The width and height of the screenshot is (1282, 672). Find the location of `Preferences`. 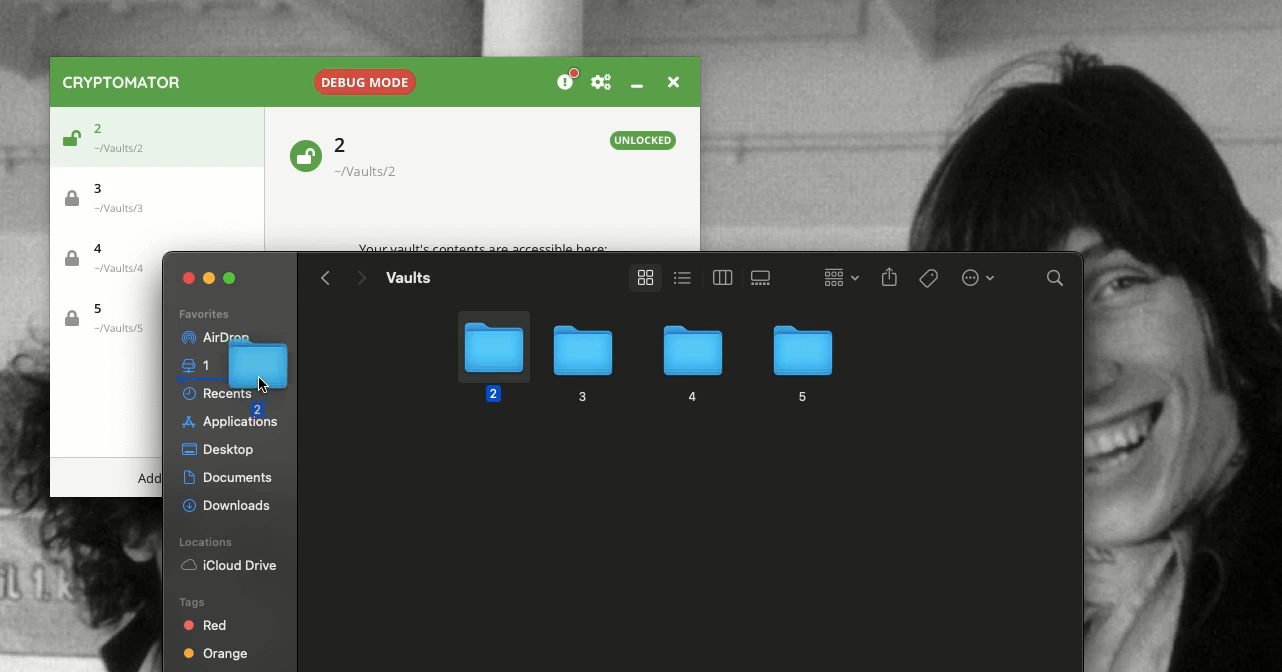

Preferences is located at coordinates (601, 83).